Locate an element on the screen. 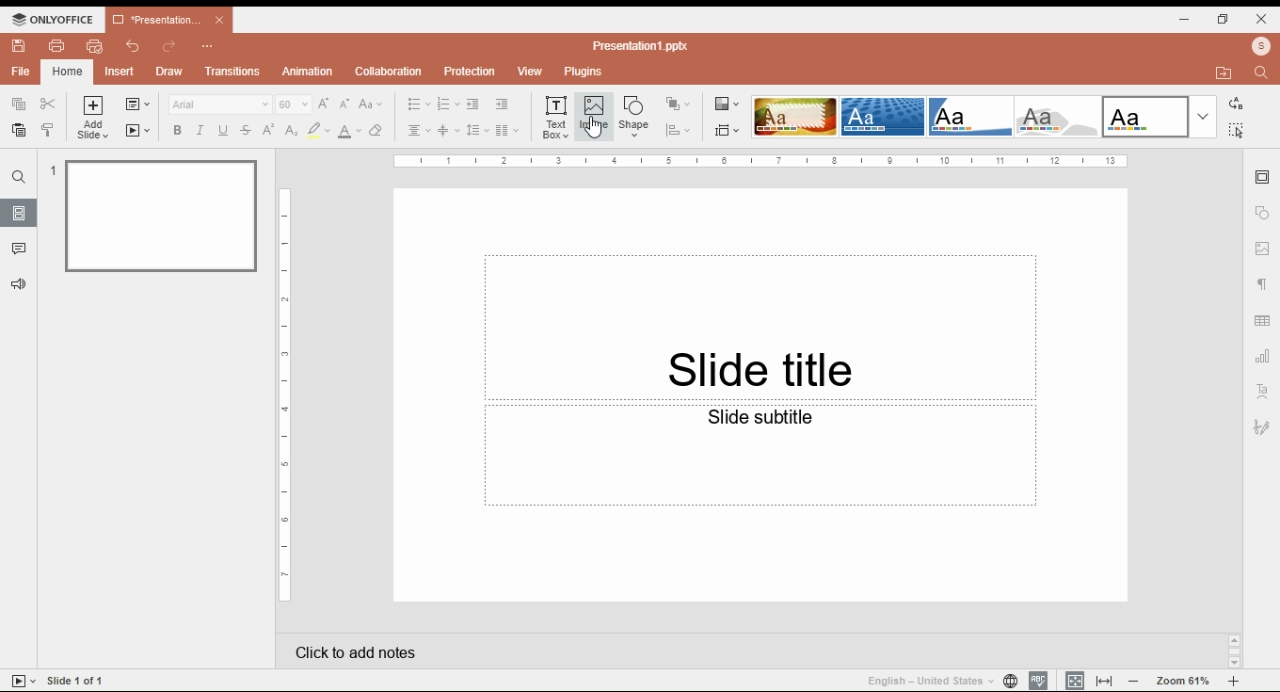 This screenshot has height=692, width=1280. Scale is located at coordinates (282, 393).